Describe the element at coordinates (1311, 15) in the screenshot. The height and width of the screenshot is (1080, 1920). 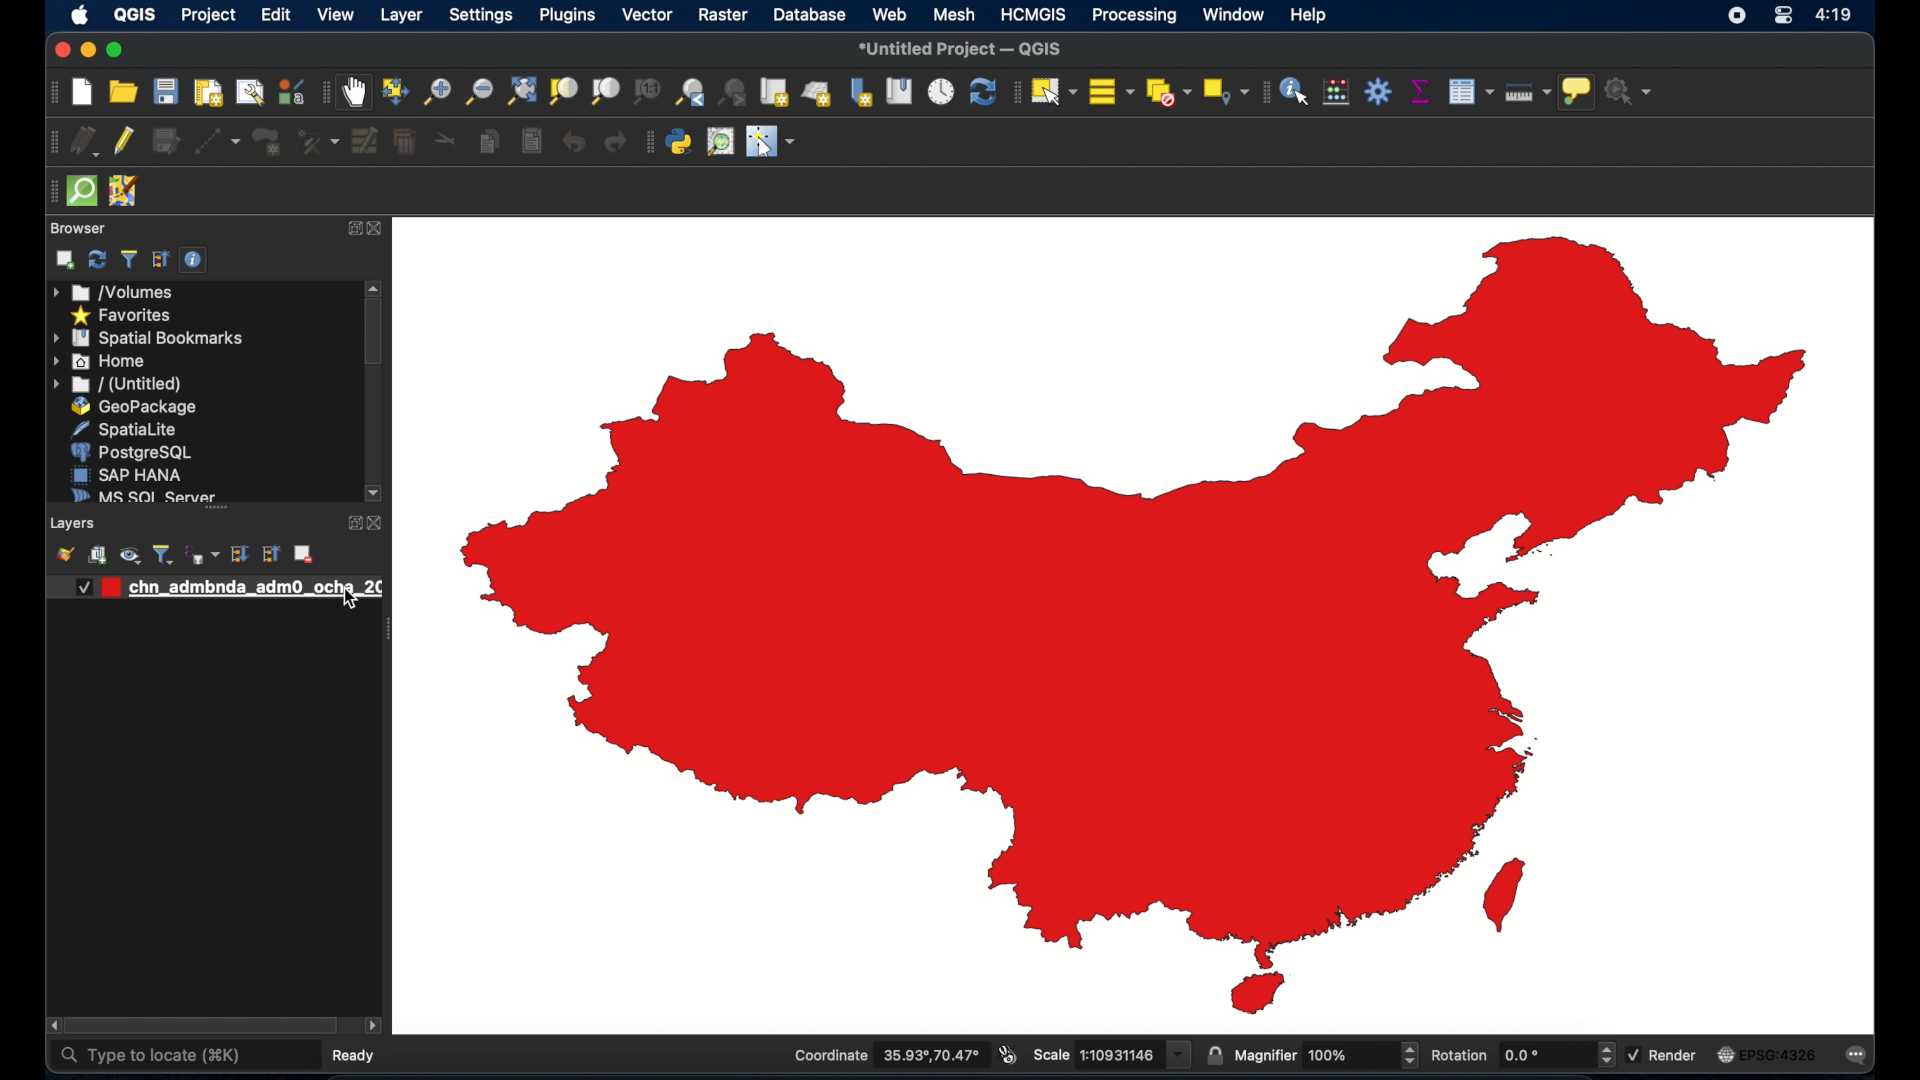
I see `help` at that location.